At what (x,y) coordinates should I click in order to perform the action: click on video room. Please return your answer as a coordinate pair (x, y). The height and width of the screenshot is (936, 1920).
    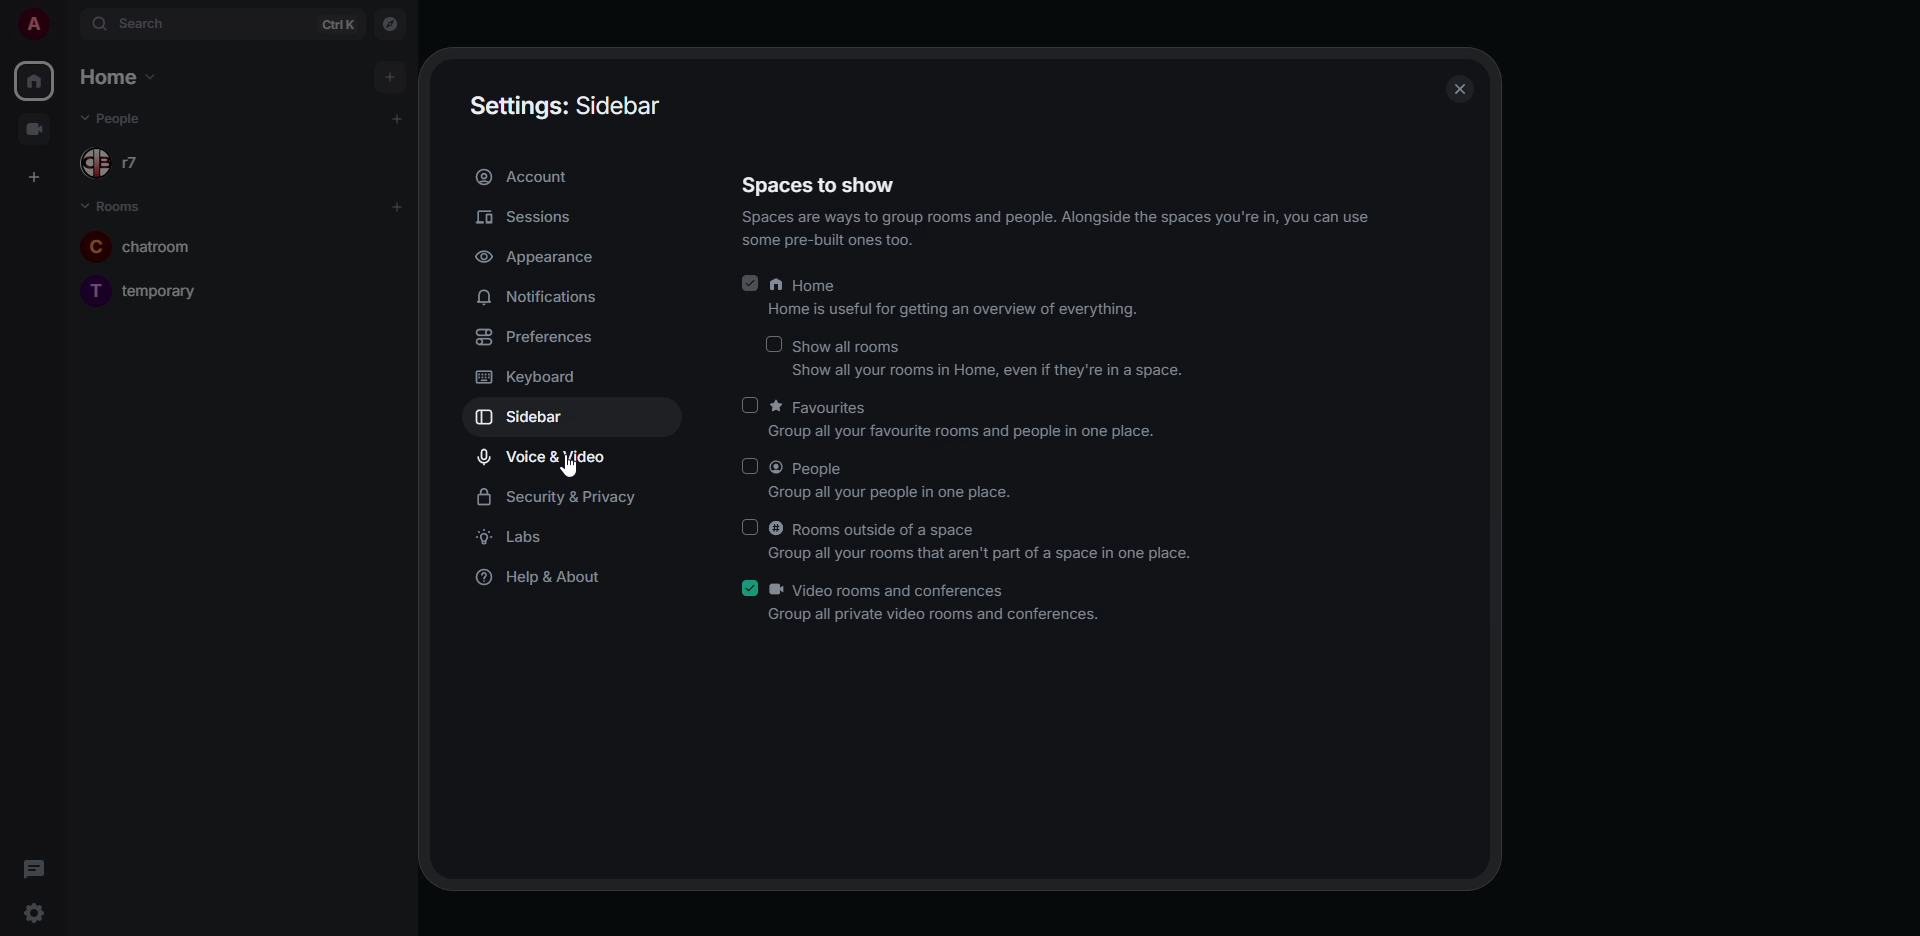
    Looking at the image, I should click on (42, 129).